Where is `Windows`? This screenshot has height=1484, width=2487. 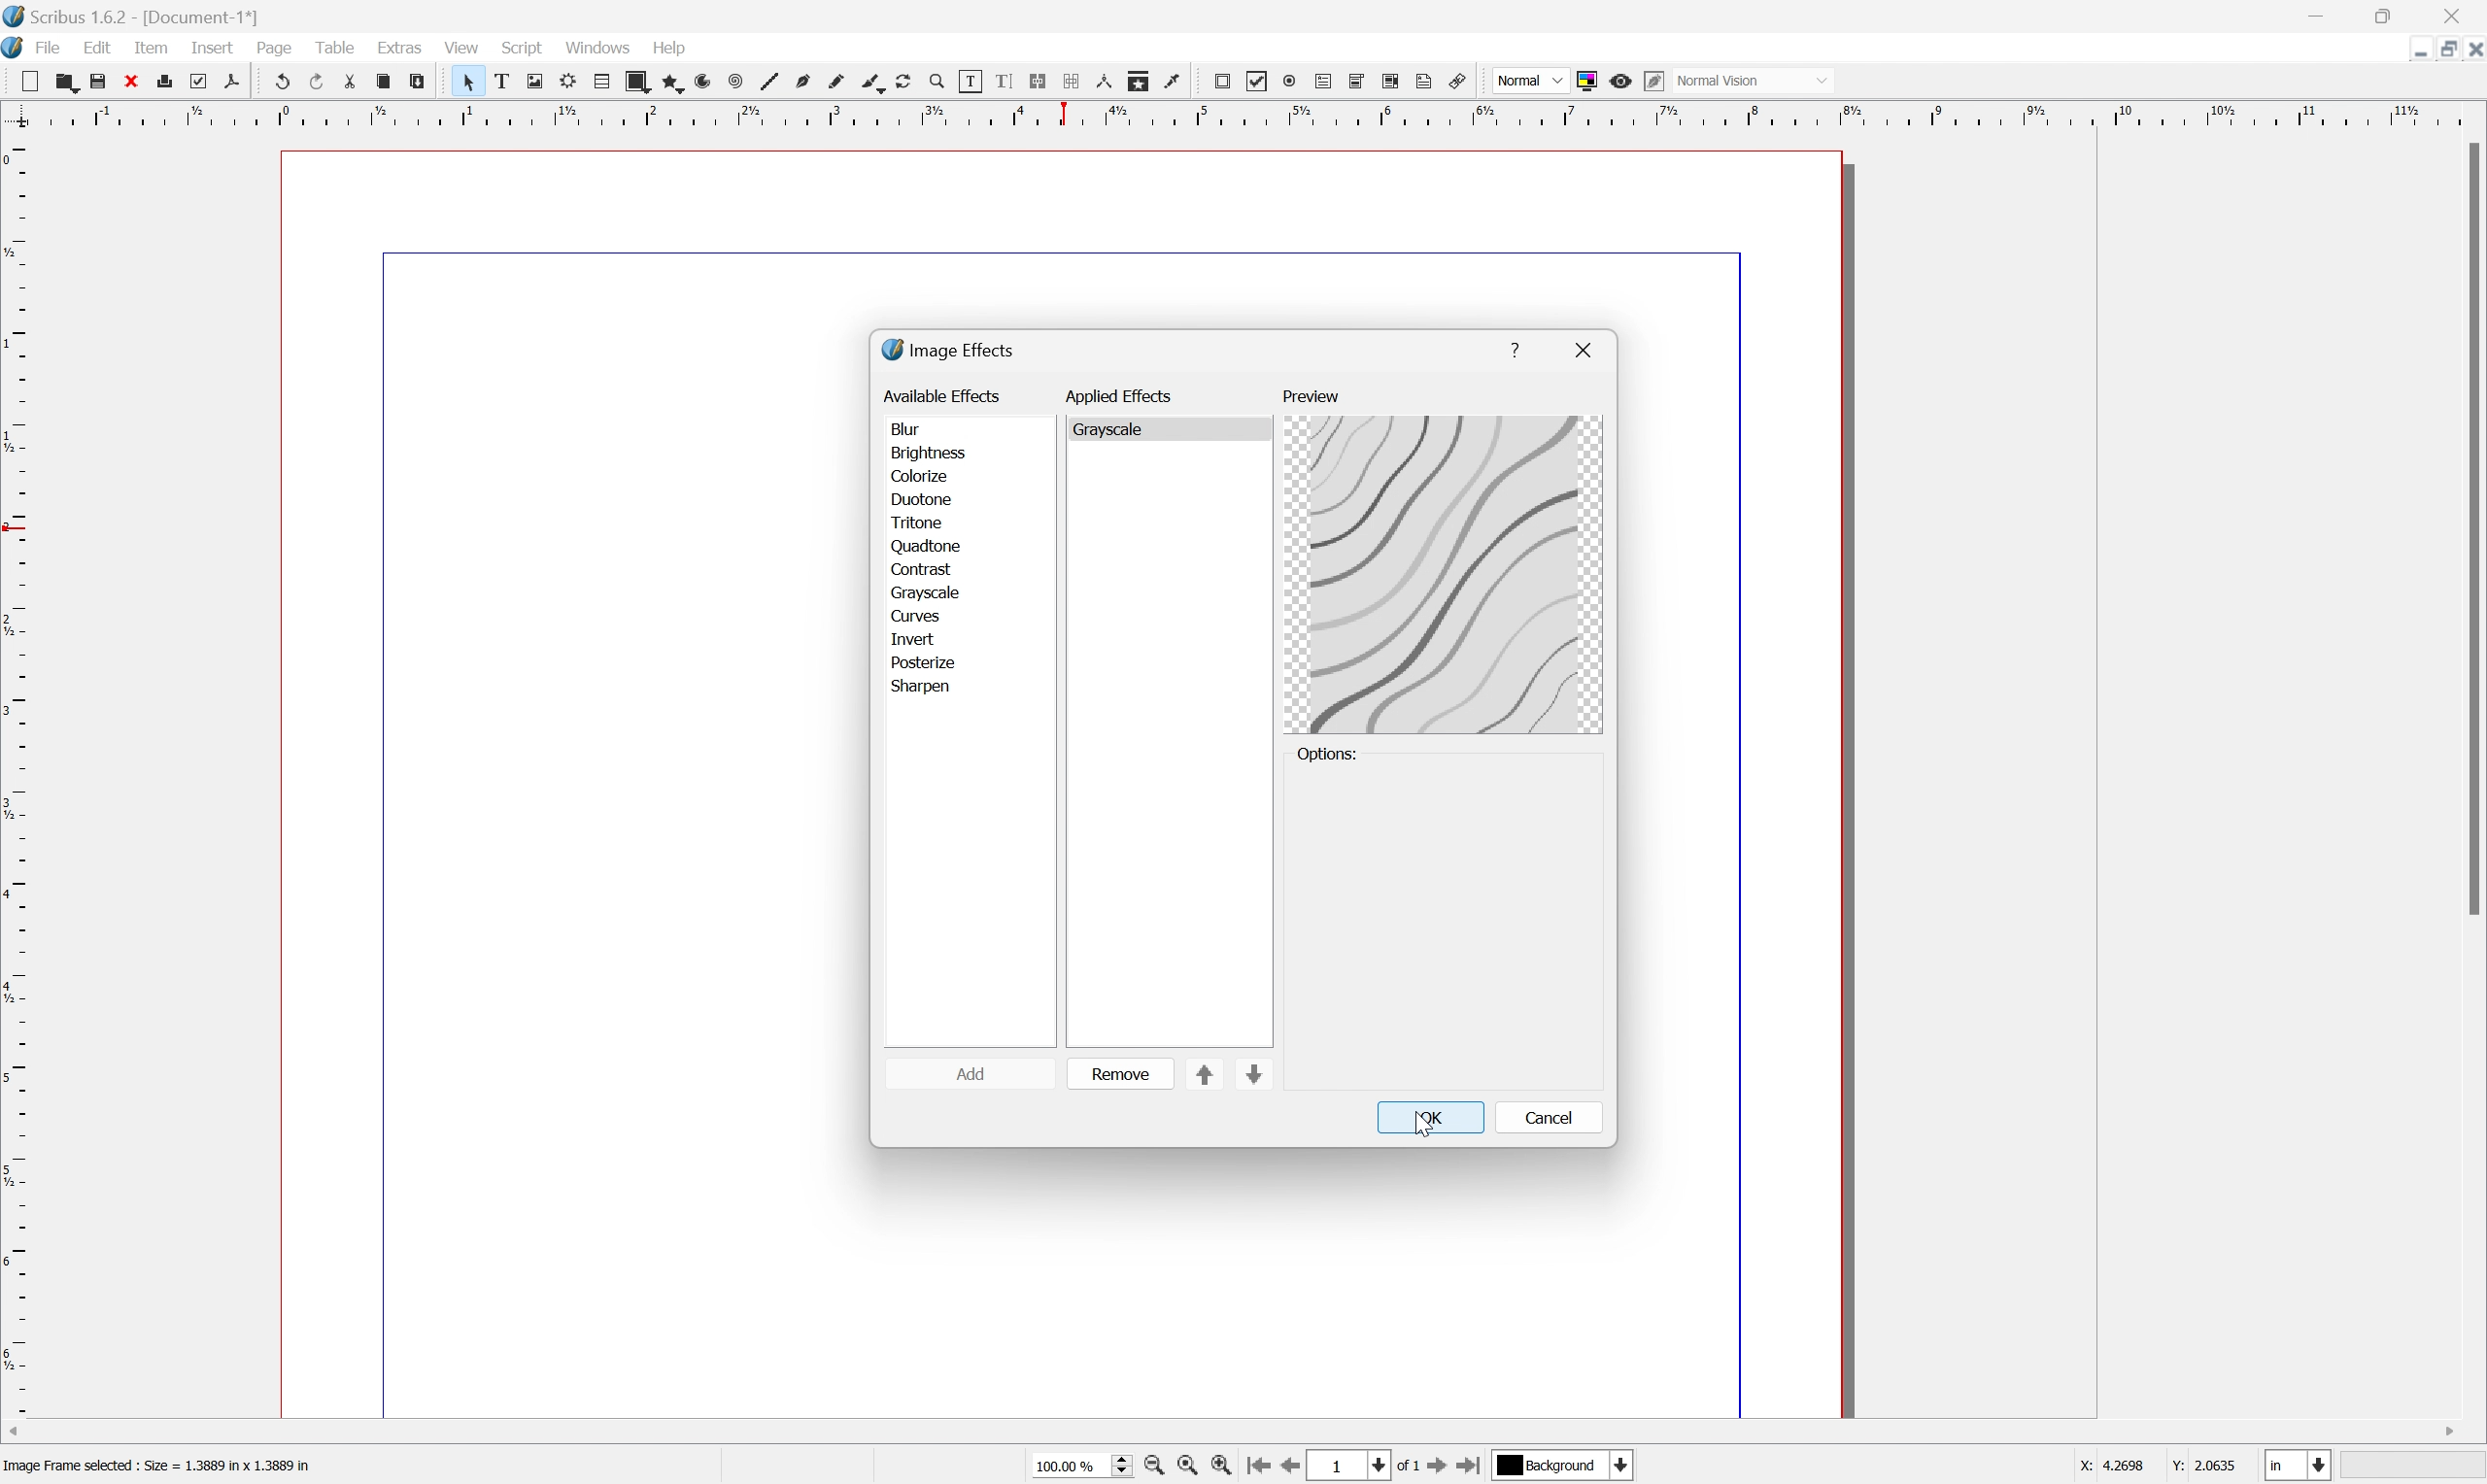
Windows is located at coordinates (599, 46).